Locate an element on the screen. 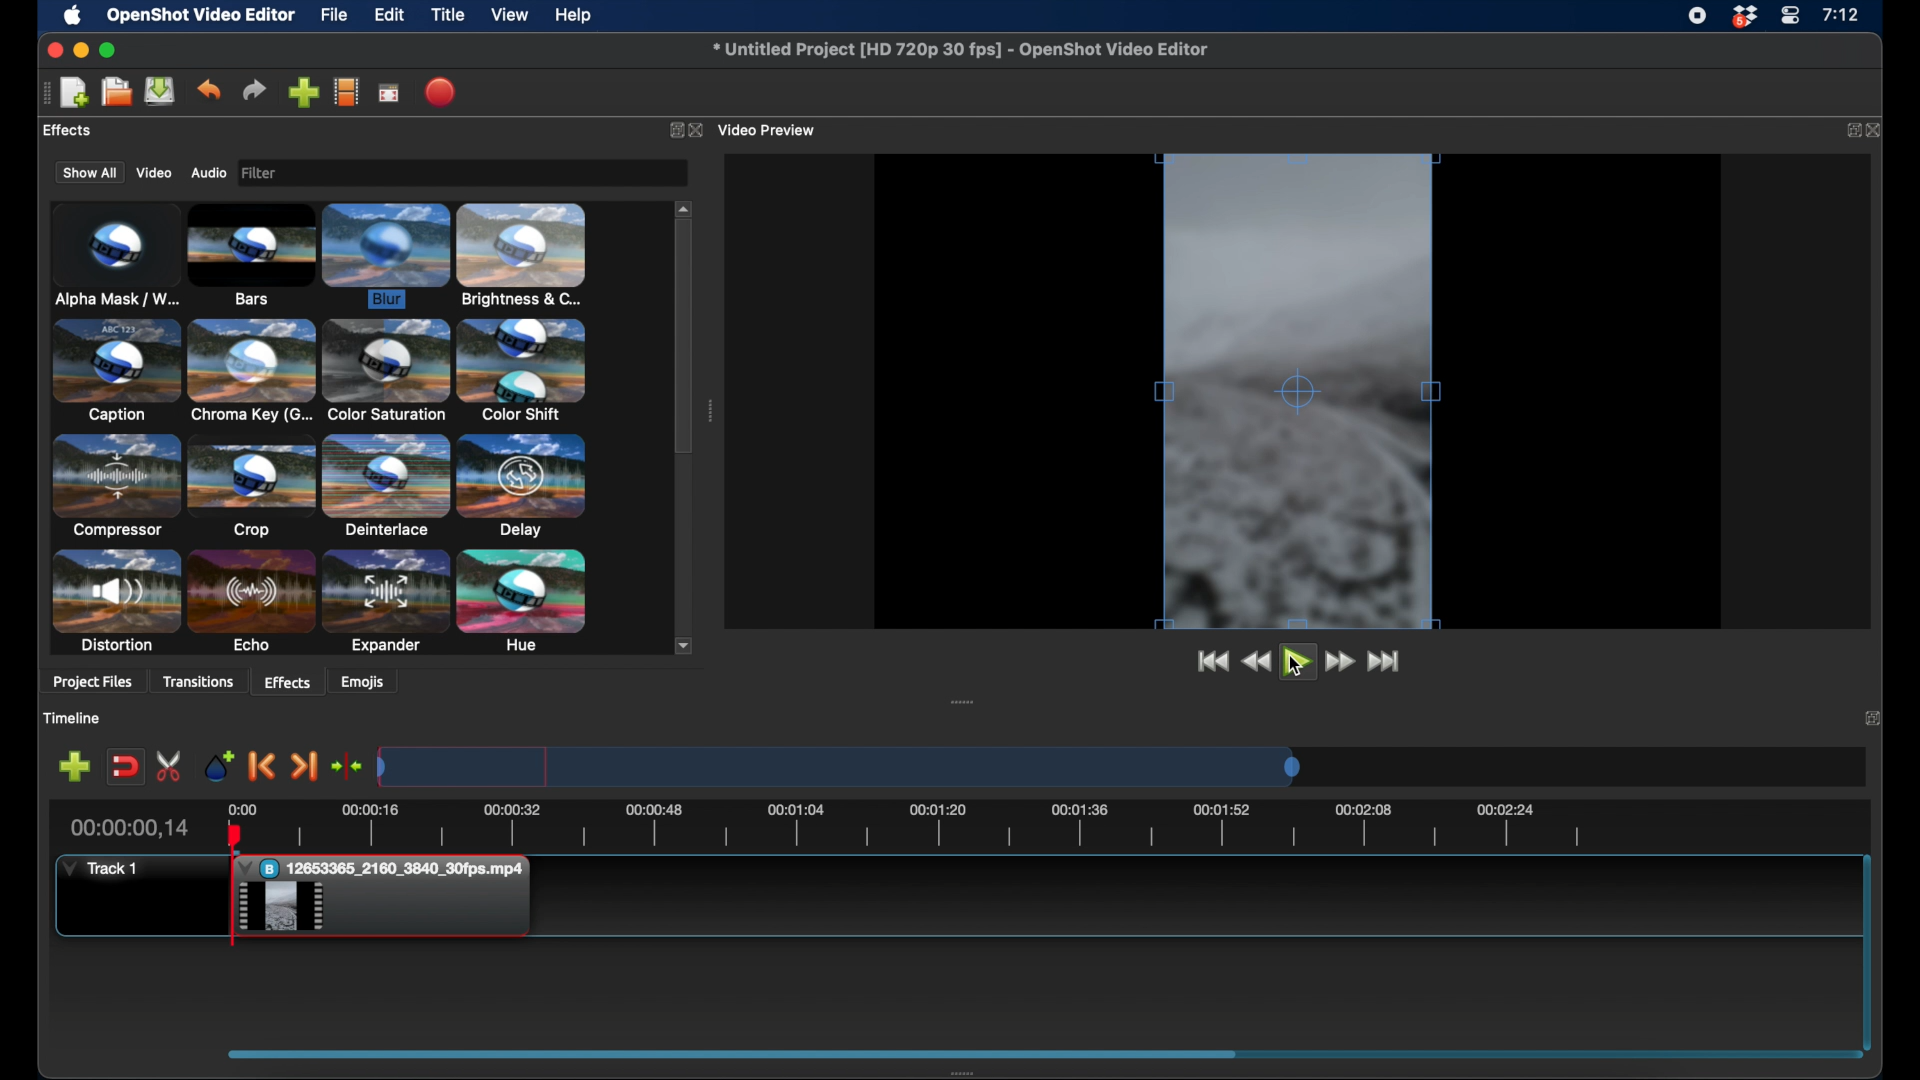  play is located at coordinates (1298, 664).